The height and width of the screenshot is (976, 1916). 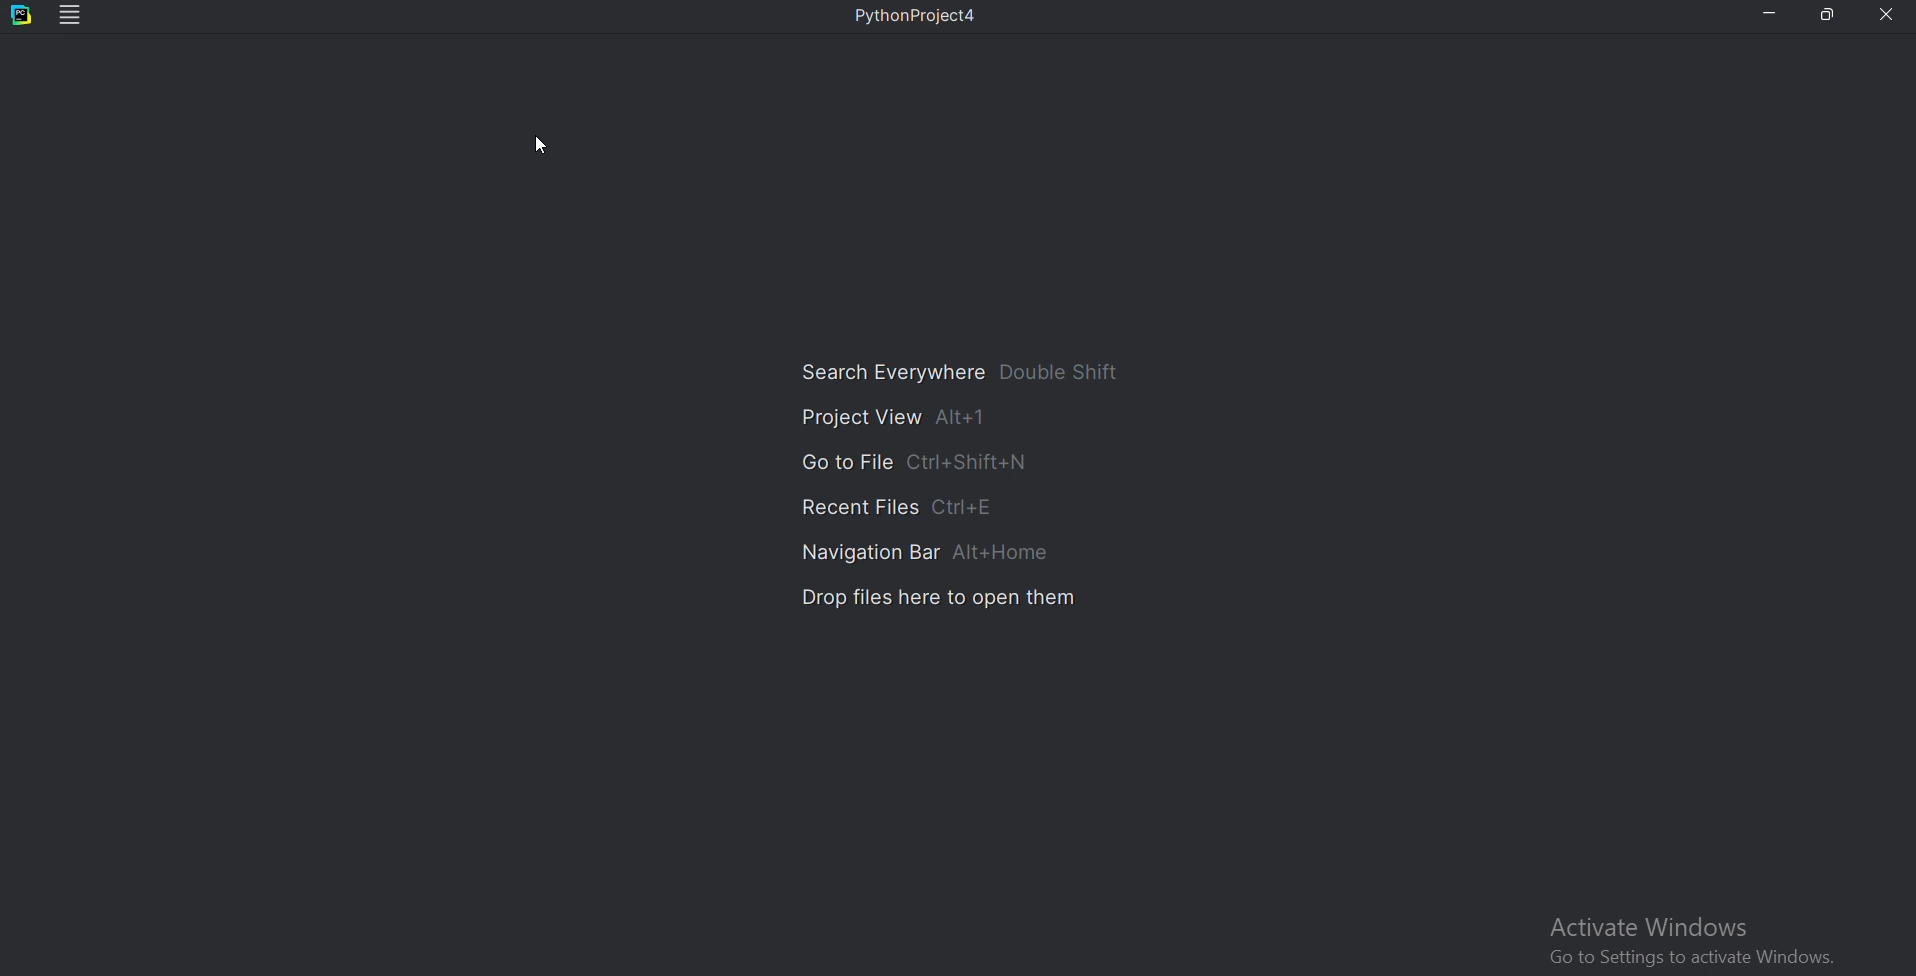 I want to click on restore down, so click(x=1829, y=16).